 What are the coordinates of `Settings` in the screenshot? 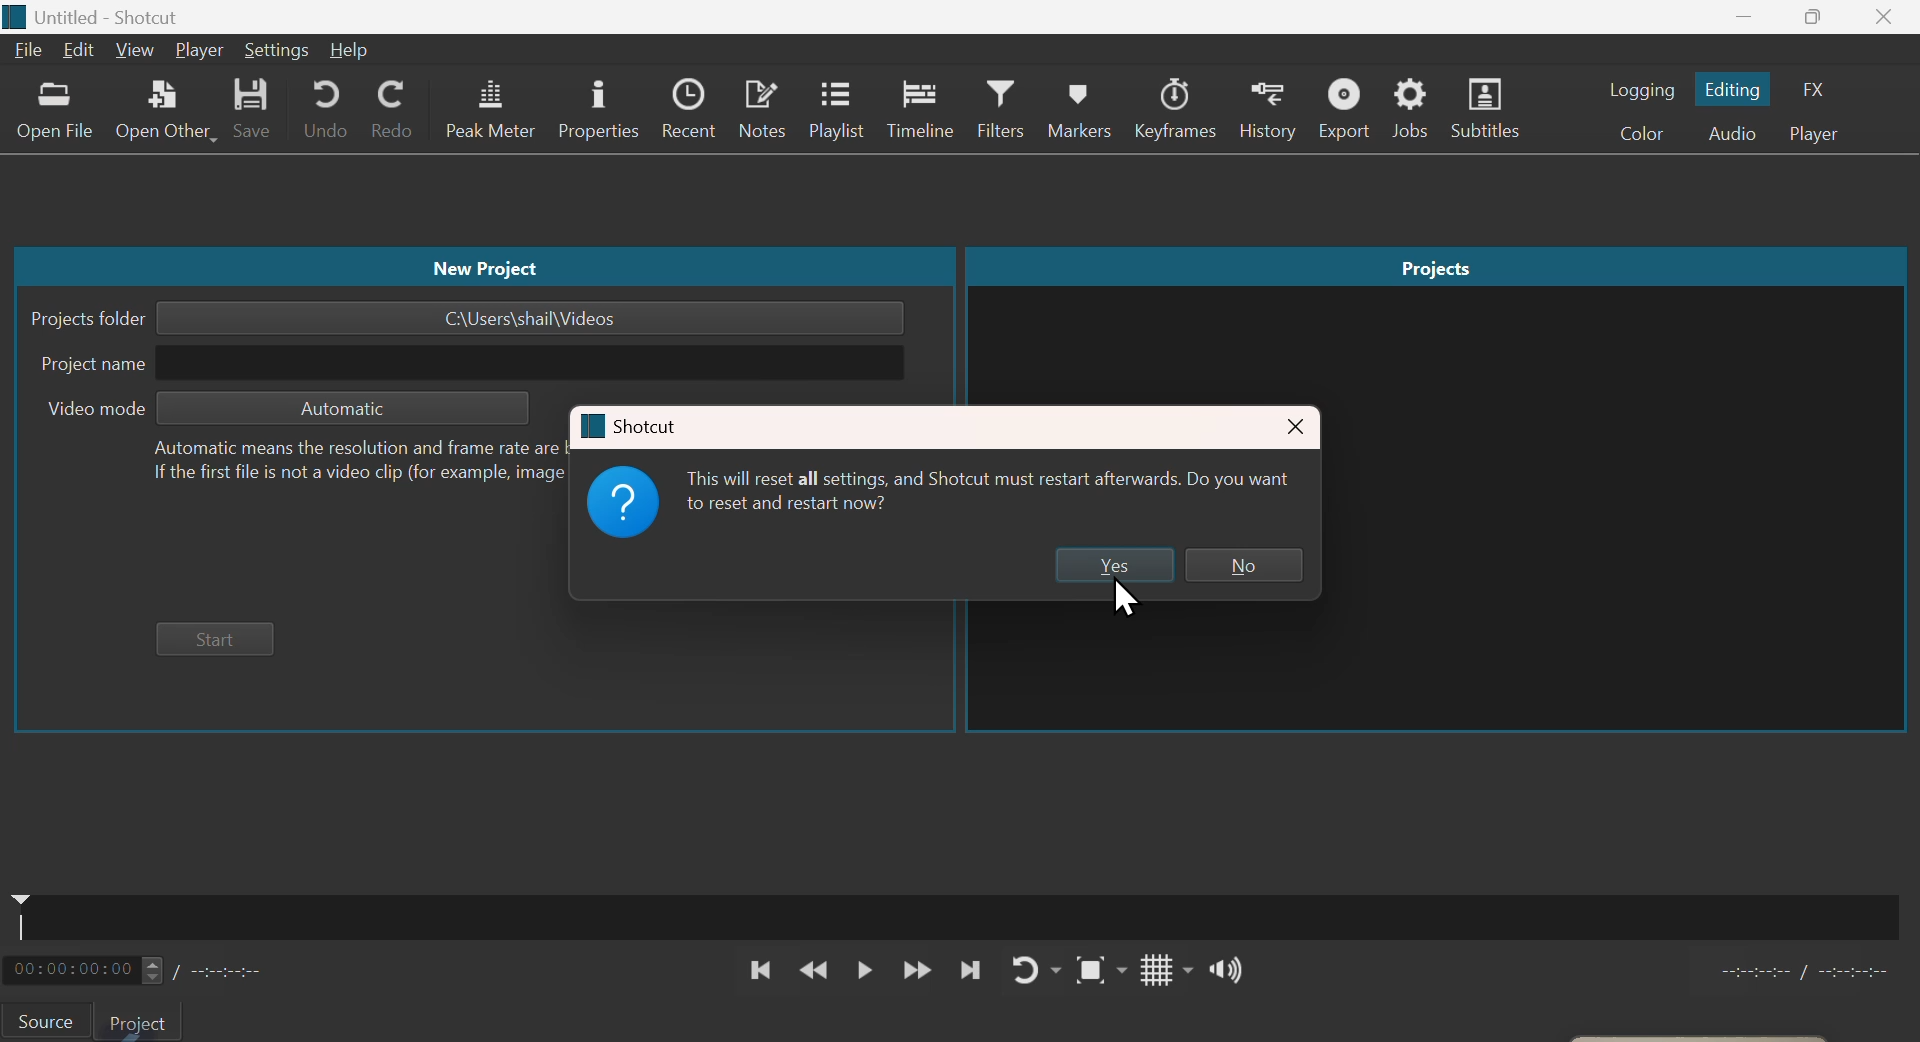 It's located at (275, 49).